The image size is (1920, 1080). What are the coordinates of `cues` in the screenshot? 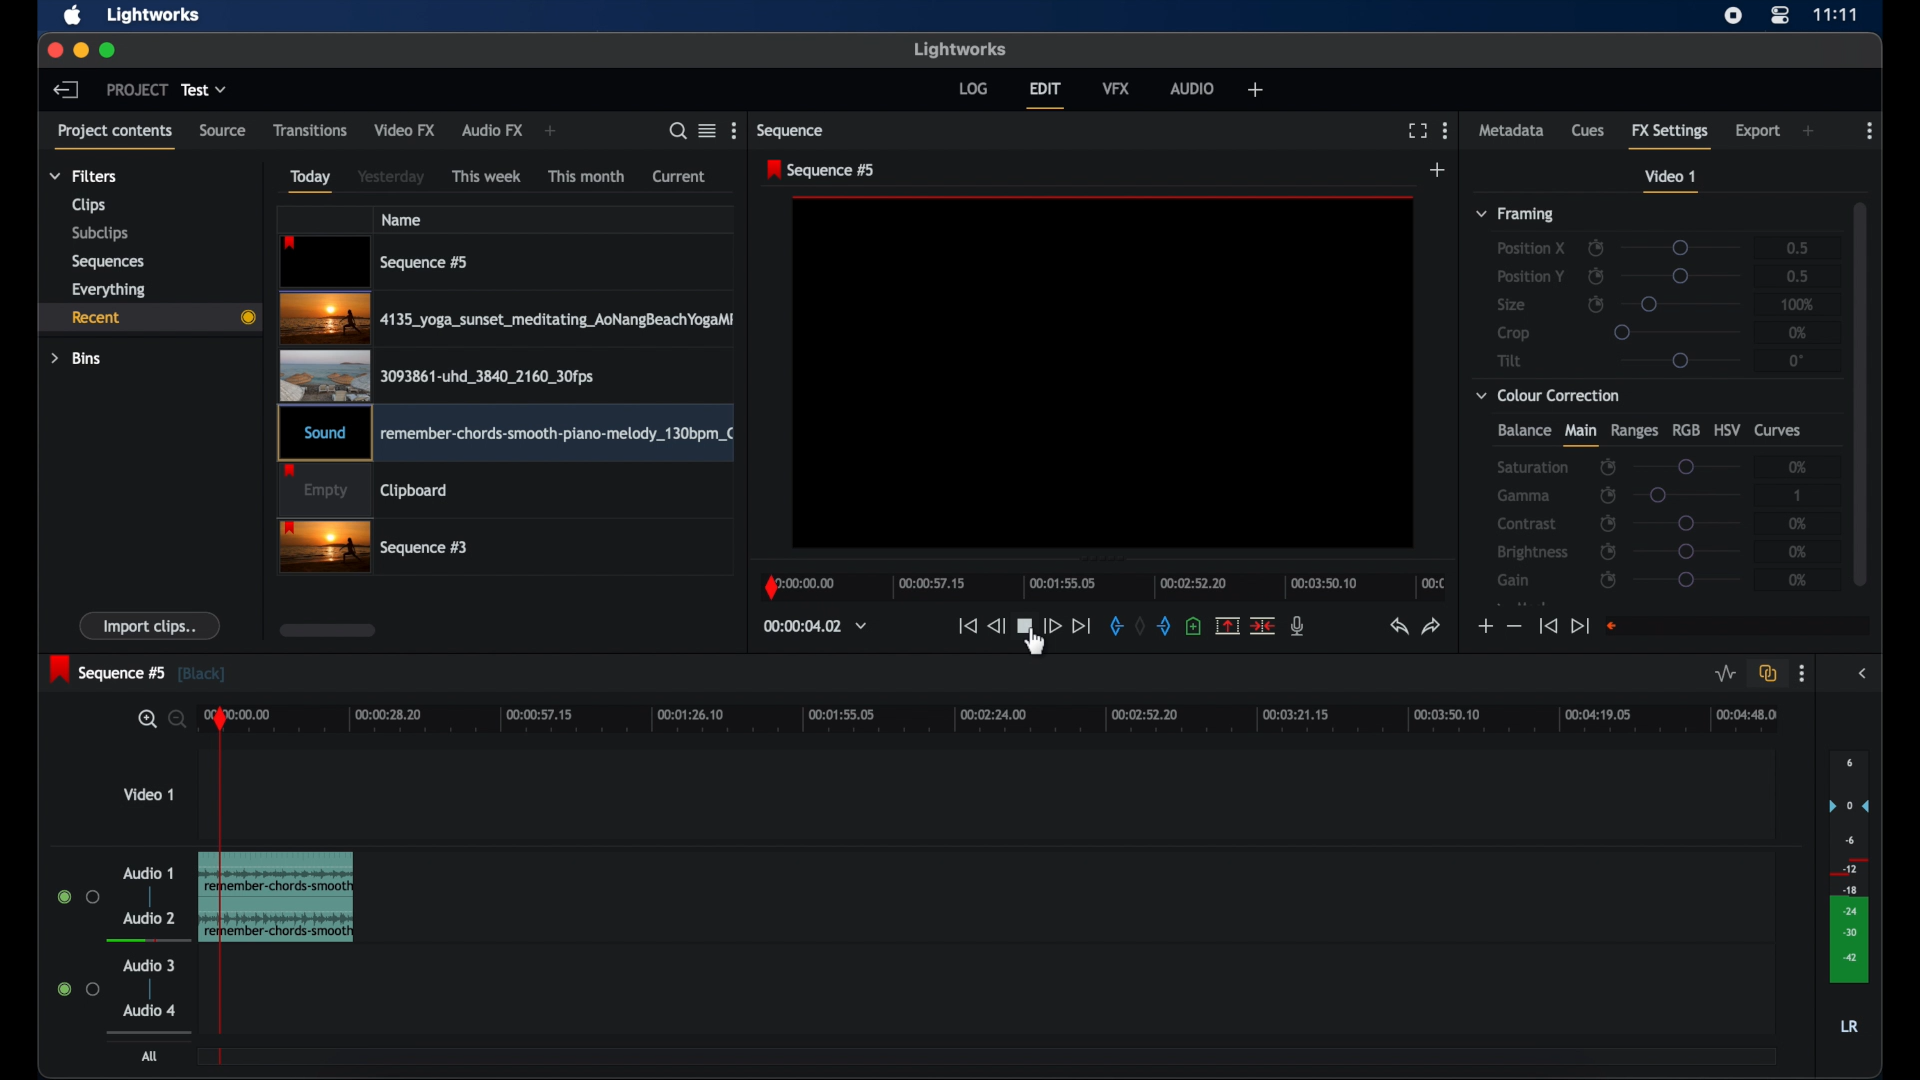 It's located at (1588, 129).